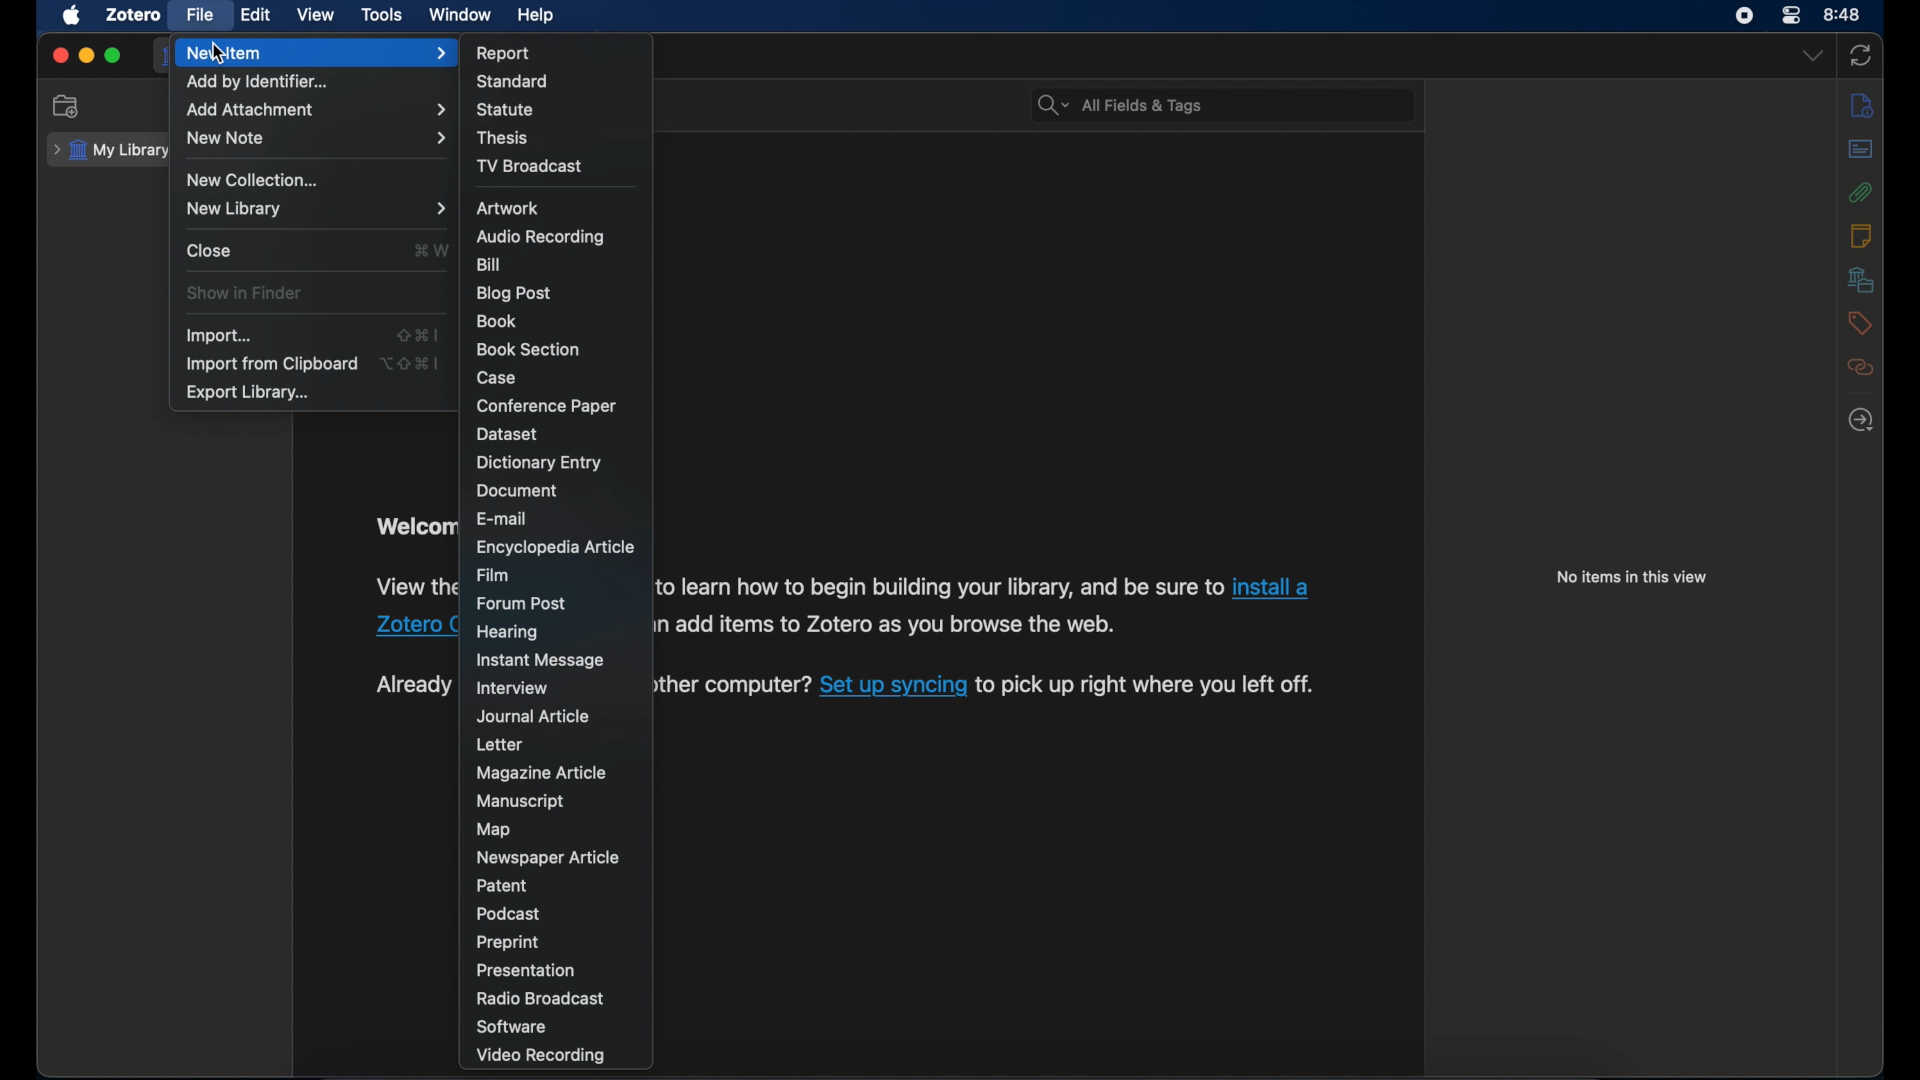 This screenshot has height=1080, width=1920. I want to click on zotero, so click(132, 14).